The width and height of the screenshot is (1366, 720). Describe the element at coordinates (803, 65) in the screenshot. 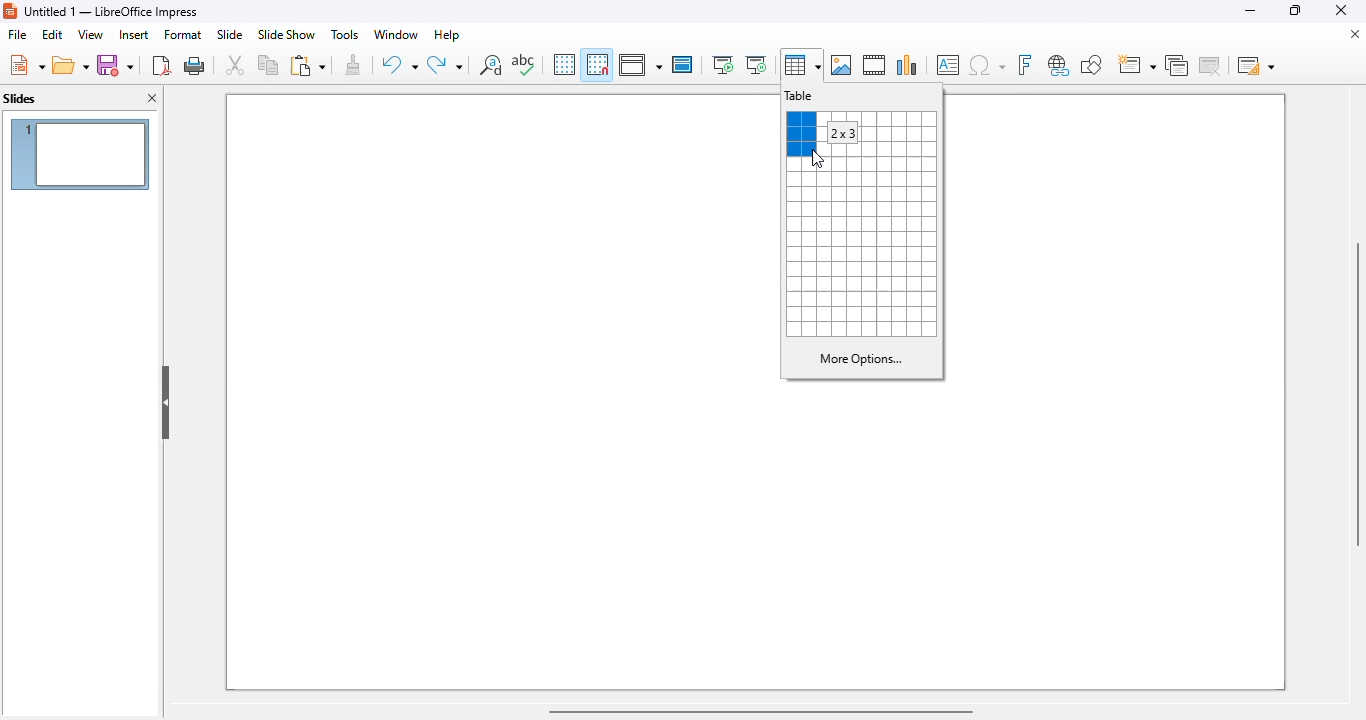

I see `table` at that location.